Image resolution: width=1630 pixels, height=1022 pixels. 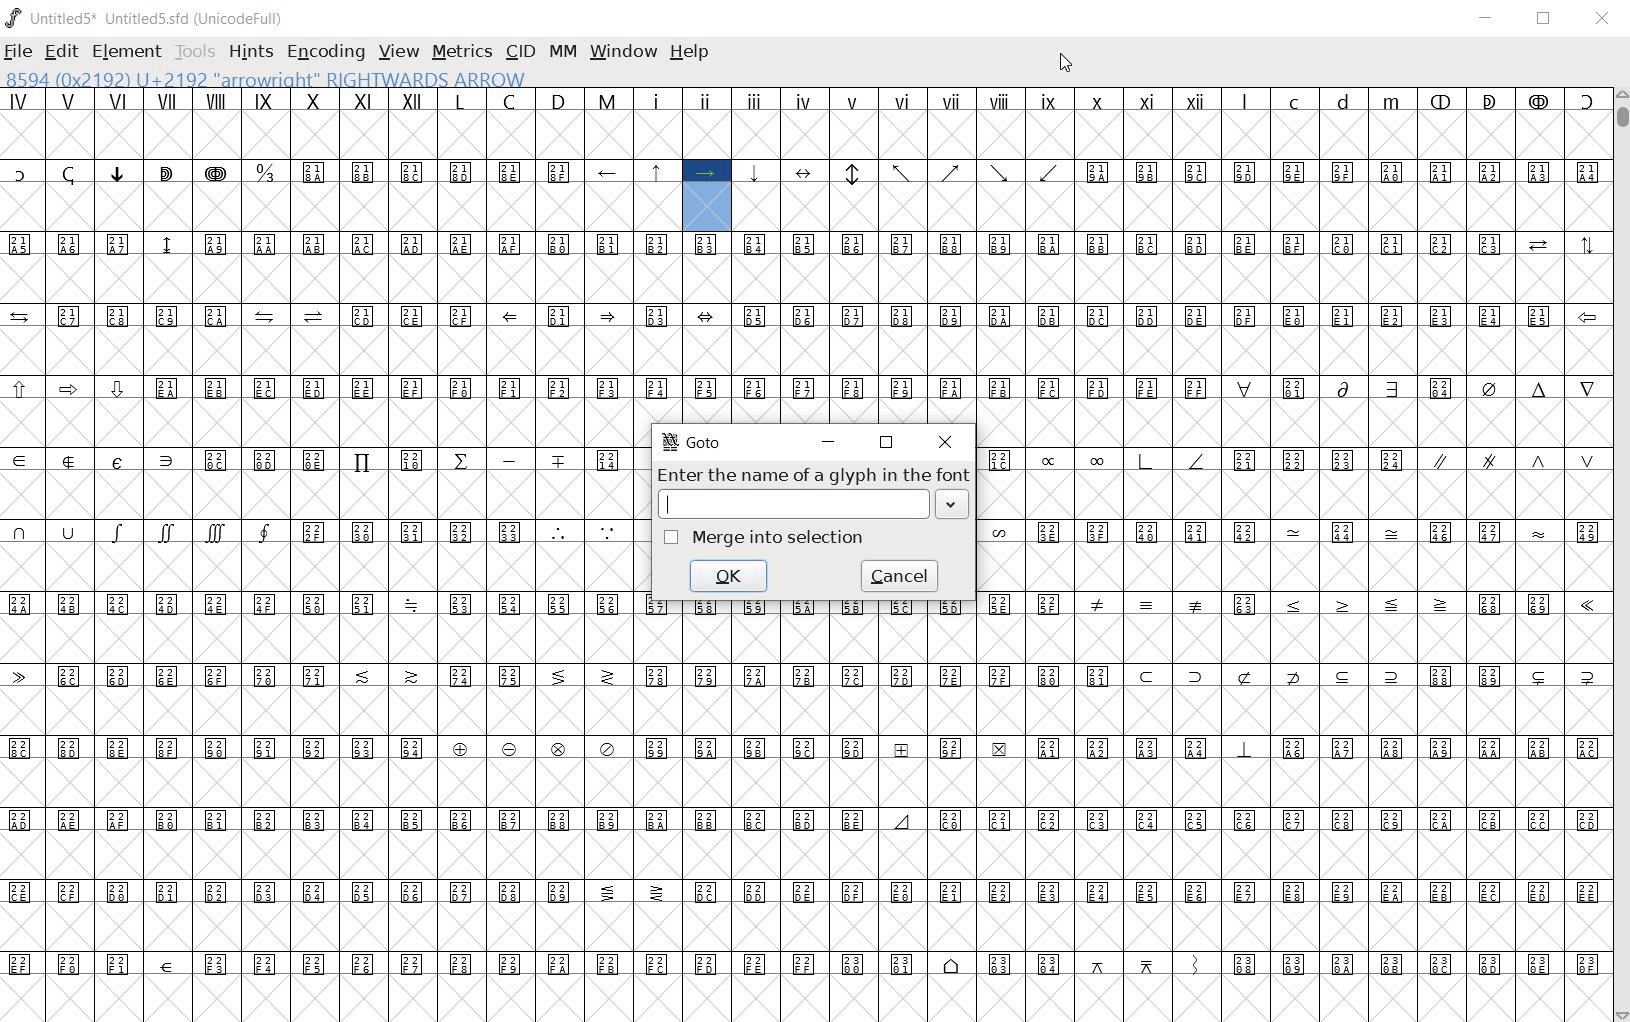 I want to click on HINTS, so click(x=250, y=53).